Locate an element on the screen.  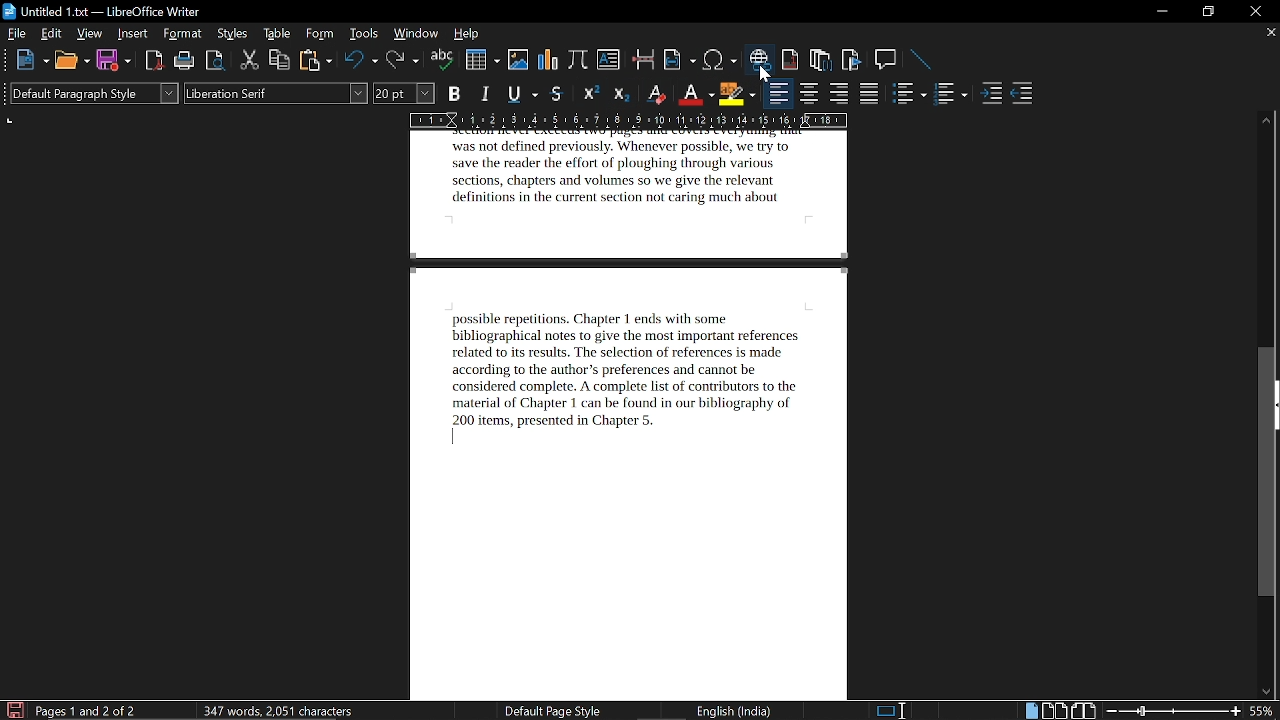
format is located at coordinates (183, 34).